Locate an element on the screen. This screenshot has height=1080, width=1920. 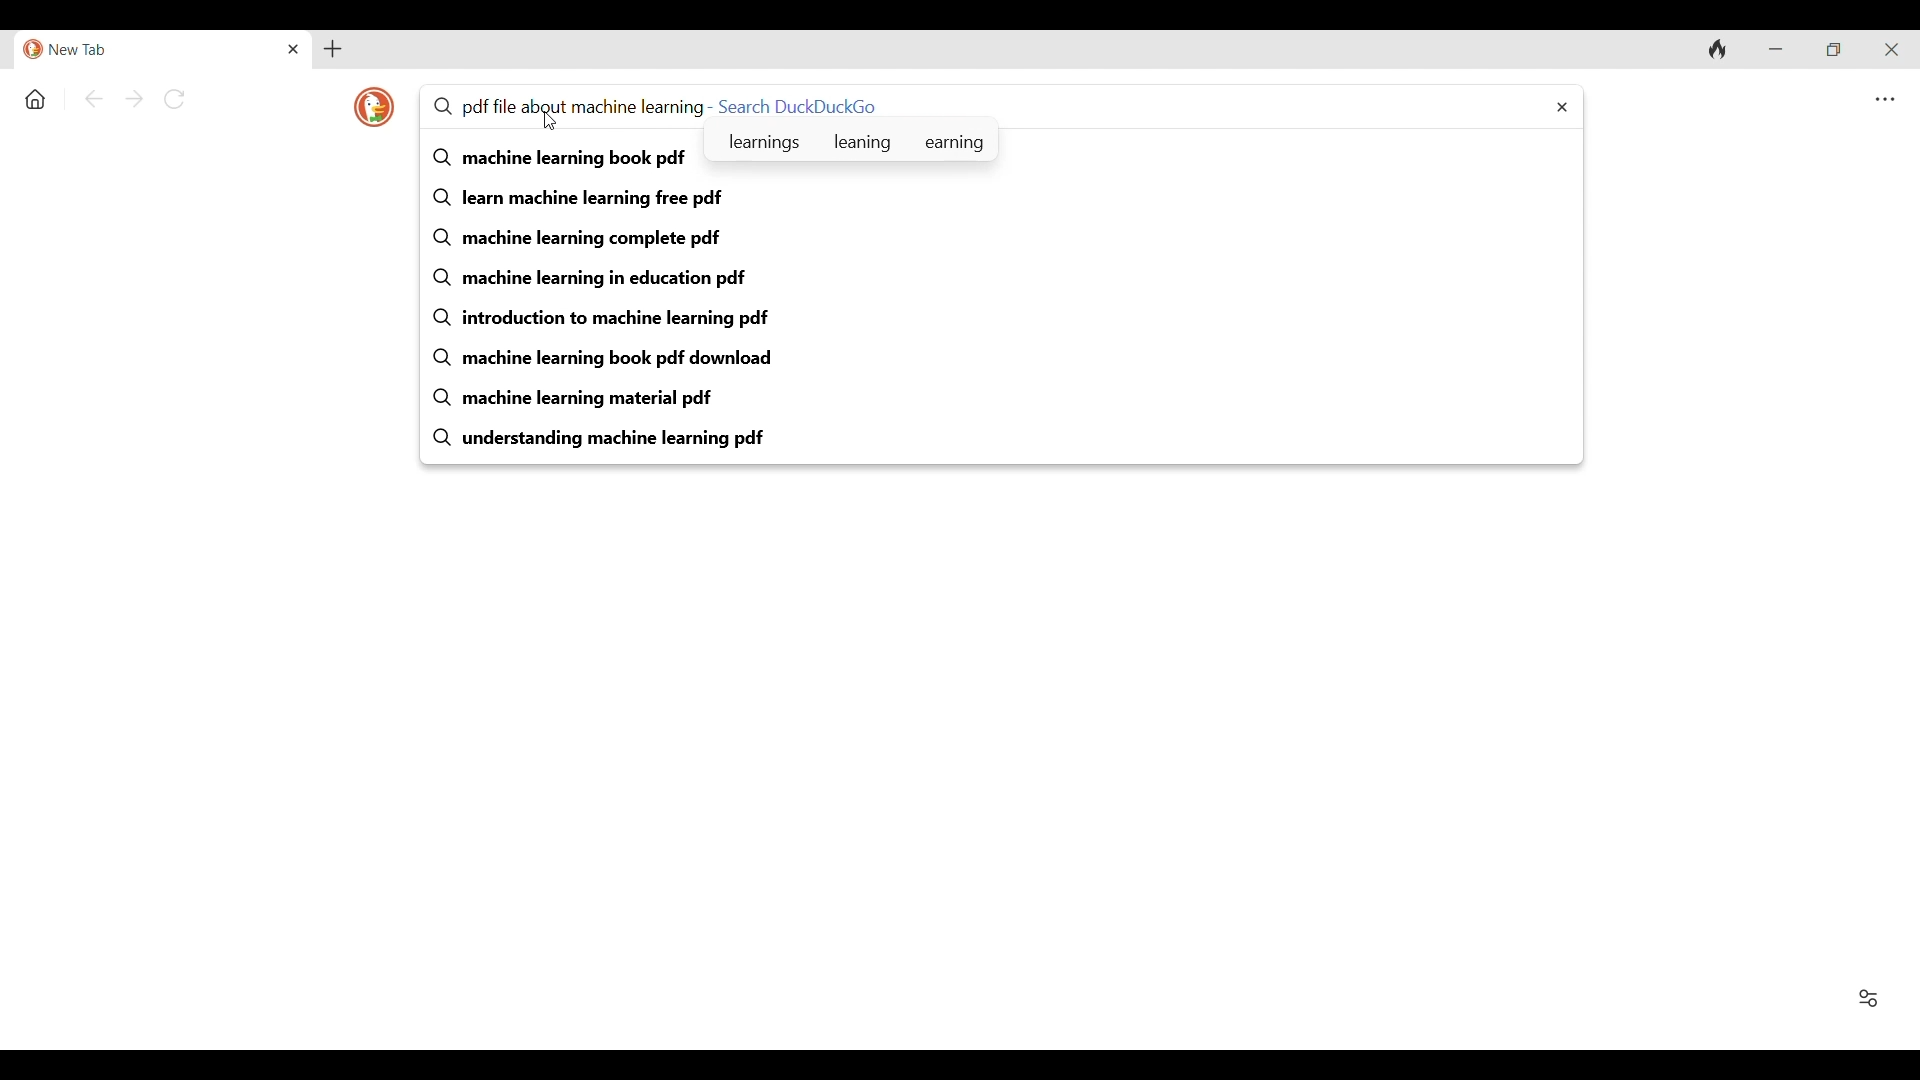
machine learning book pdf is located at coordinates (560, 158).